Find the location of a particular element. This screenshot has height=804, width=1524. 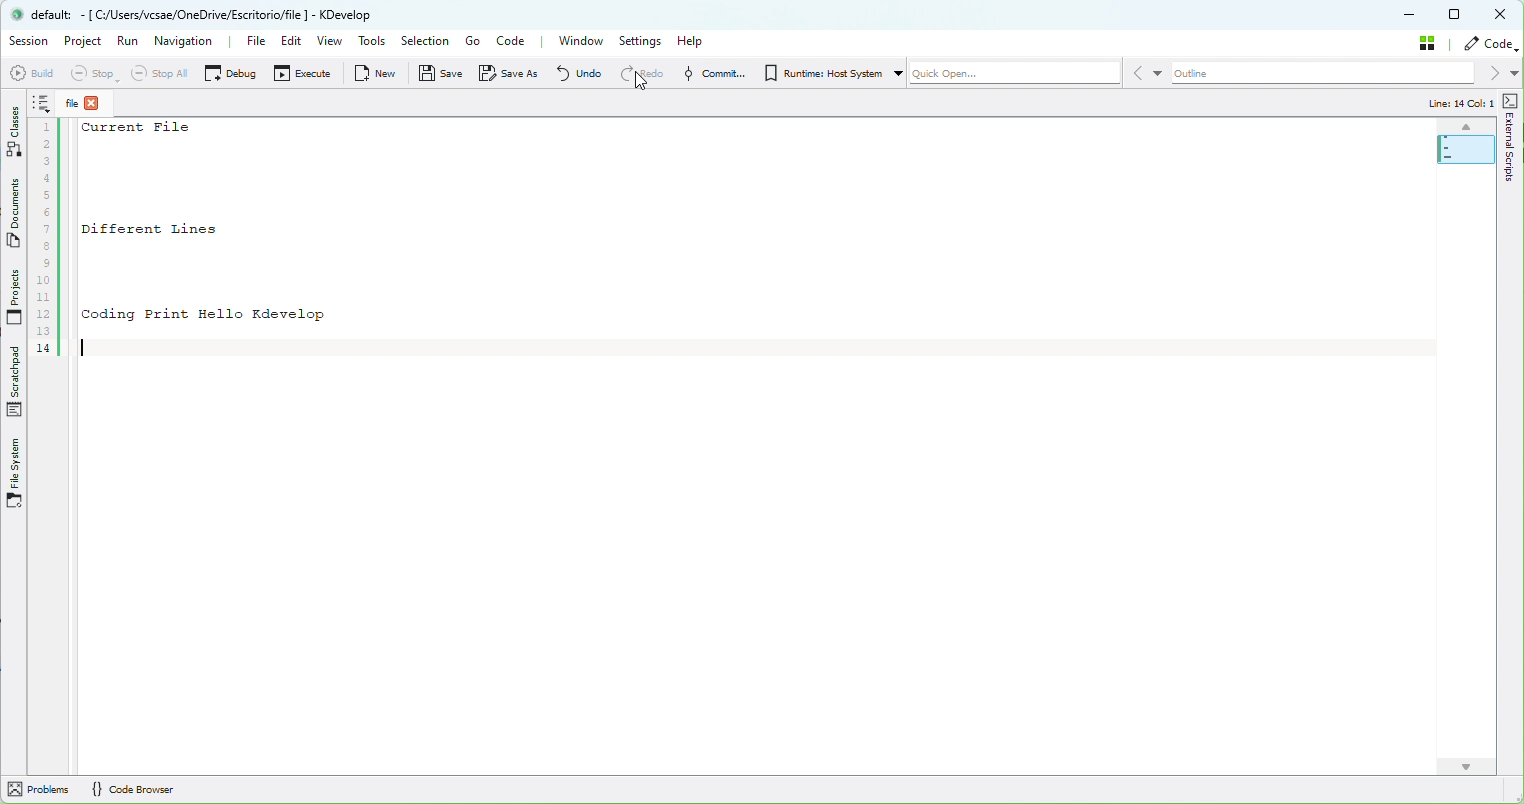

File is located at coordinates (90, 100).